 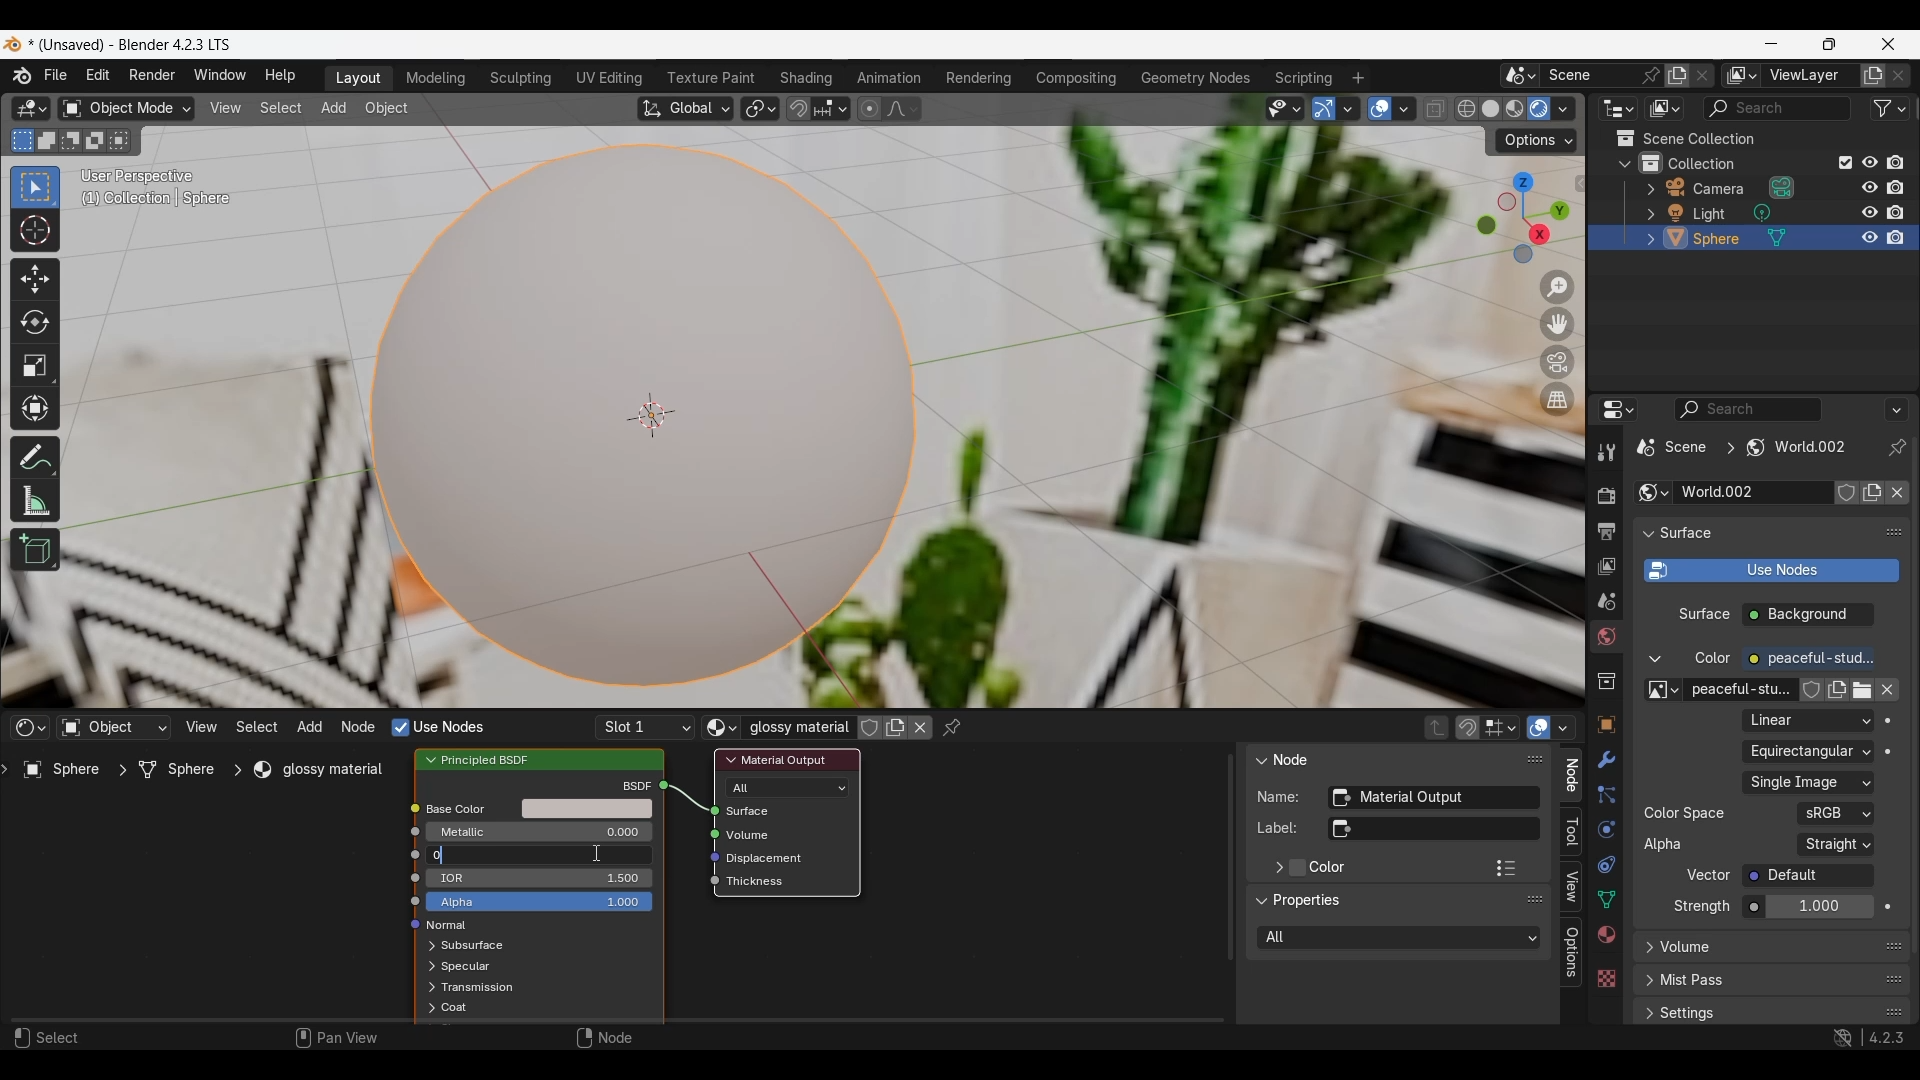 What do you see at coordinates (1572, 952) in the screenshot?
I see `Options panel` at bounding box center [1572, 952].